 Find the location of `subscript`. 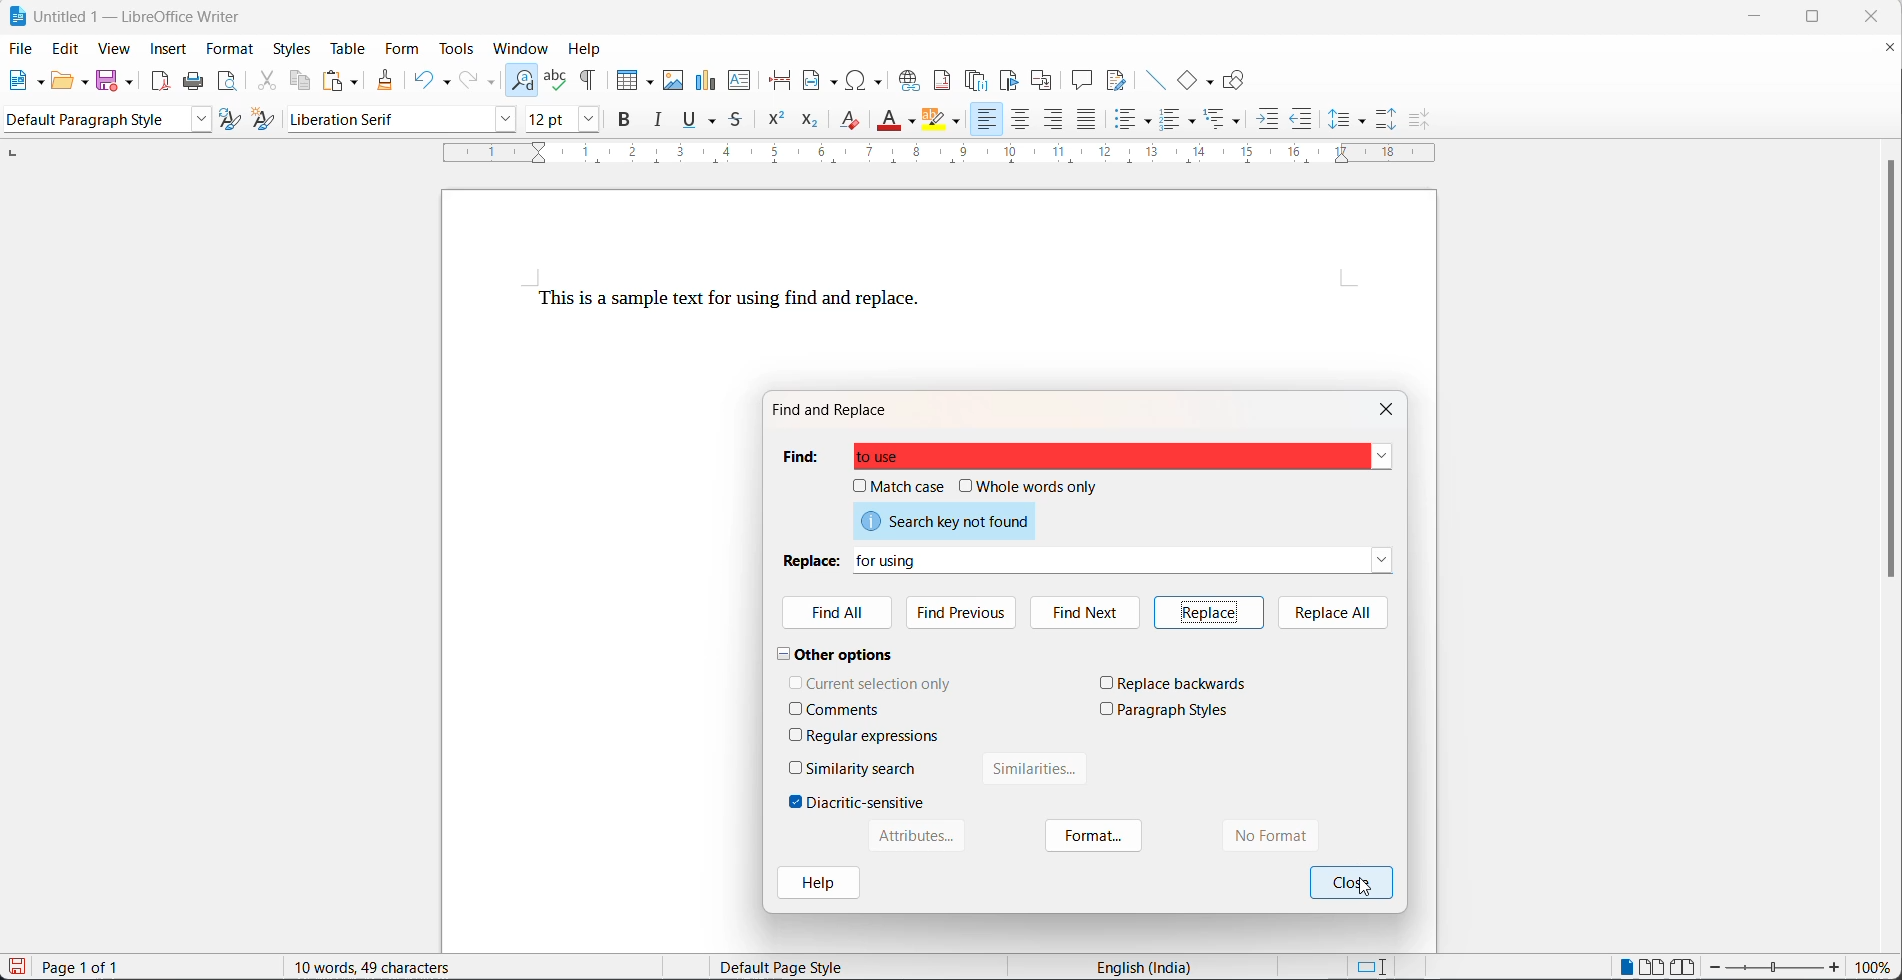

subscript is located at coordinates (808, 122).